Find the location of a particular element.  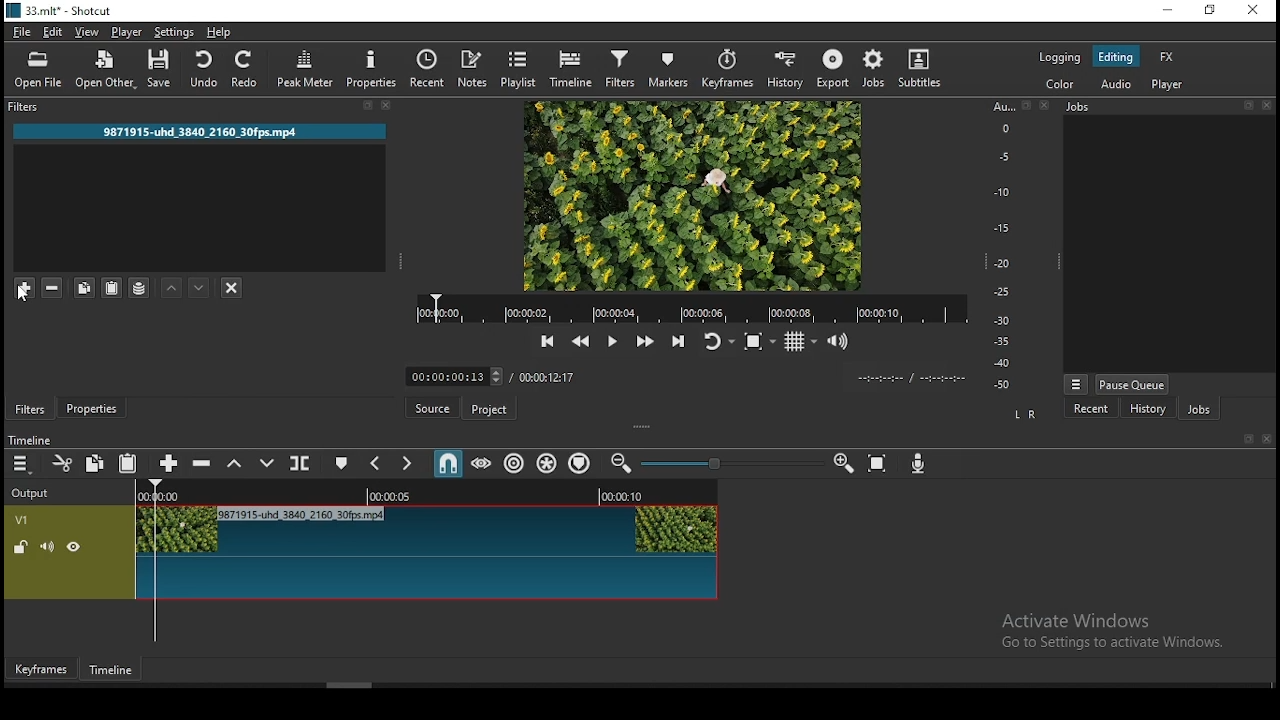

resize is located at coordinates (367, 105).